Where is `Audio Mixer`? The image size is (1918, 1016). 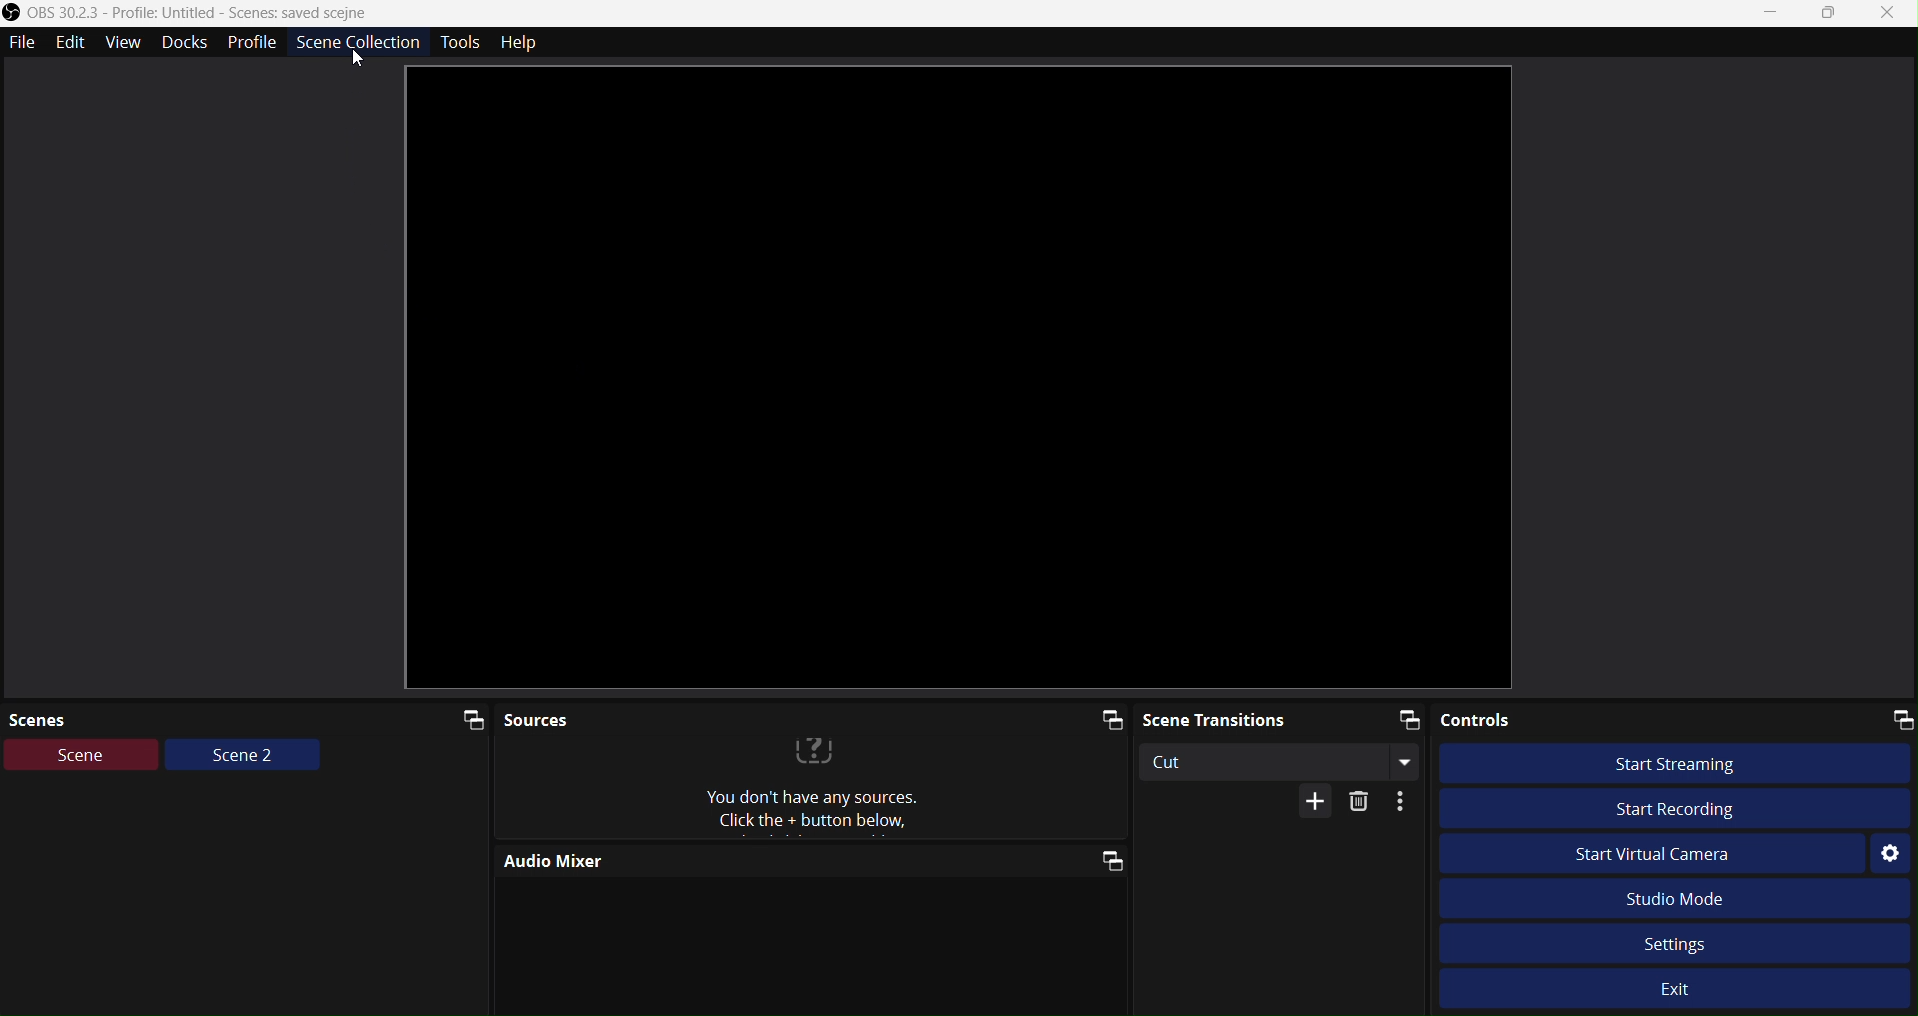
Audio Mixer is located at coordinates (809, 859).